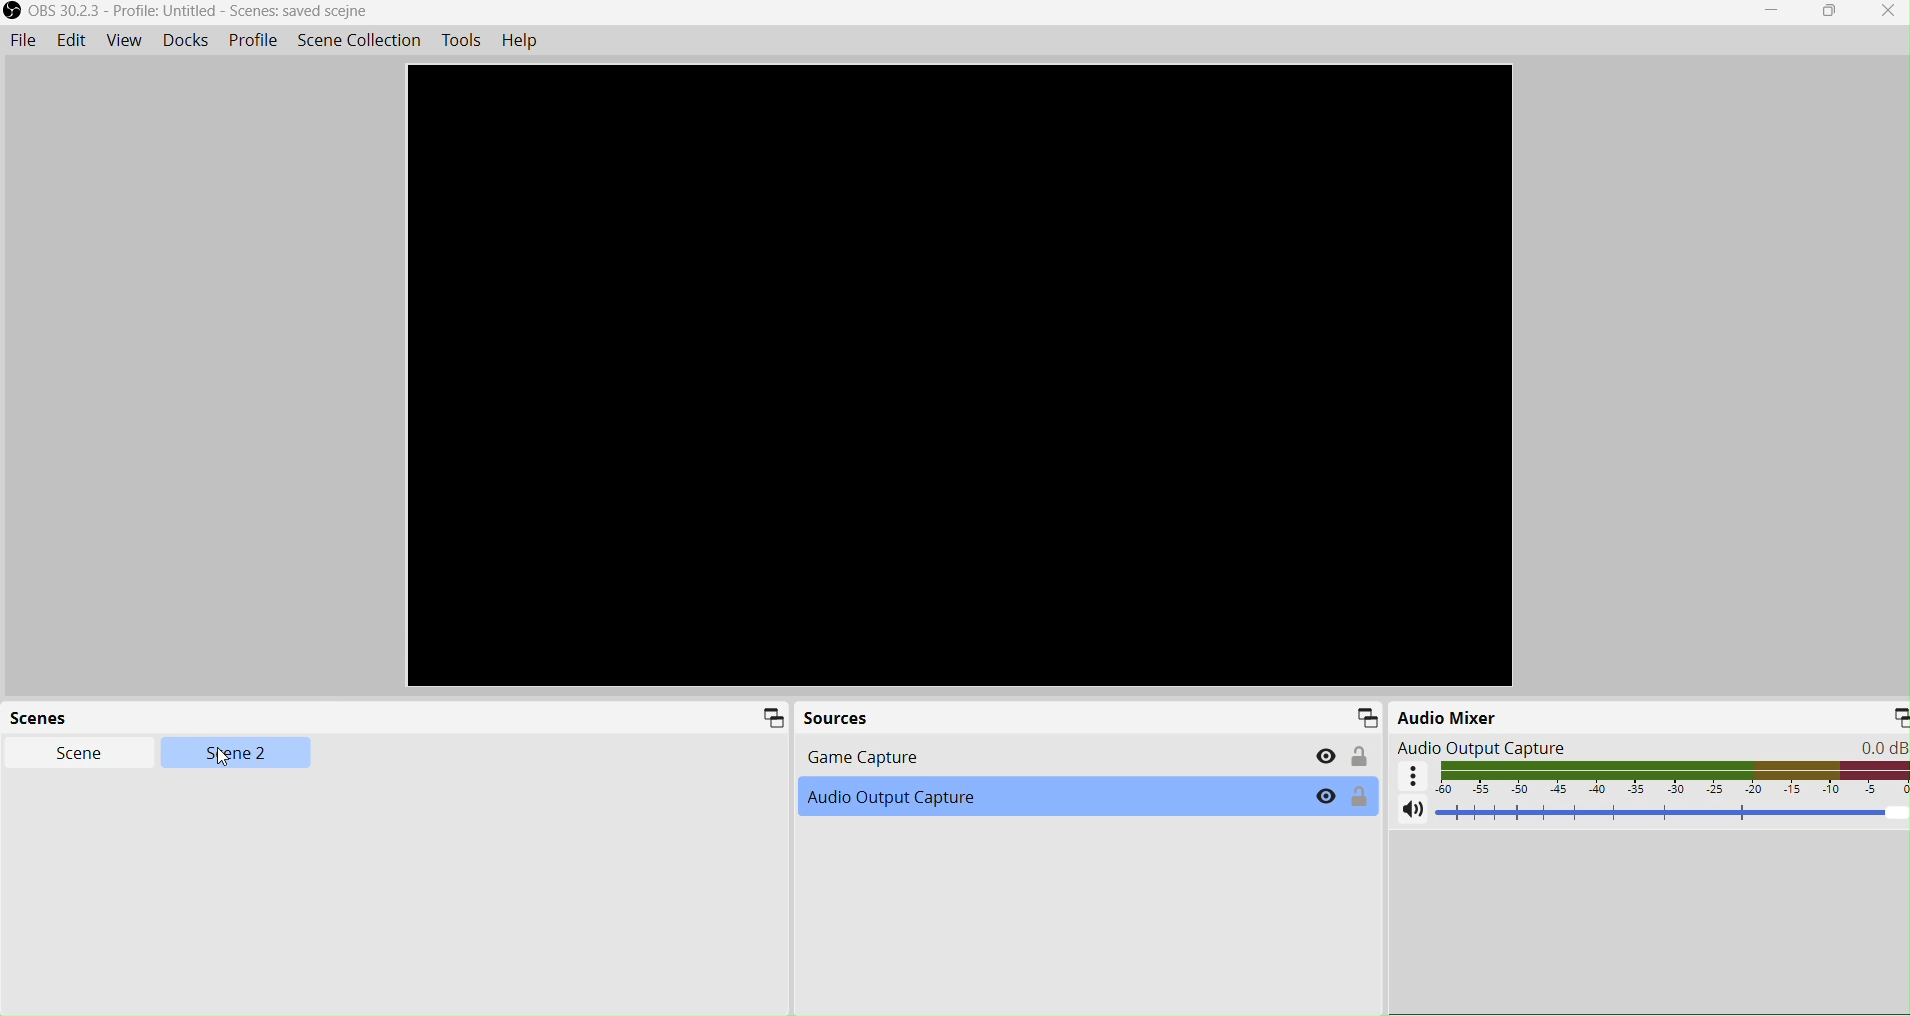 The width and height of the screenshot is (1910, 1016). I want to click on Audio Mixer, so click(1448, 719).